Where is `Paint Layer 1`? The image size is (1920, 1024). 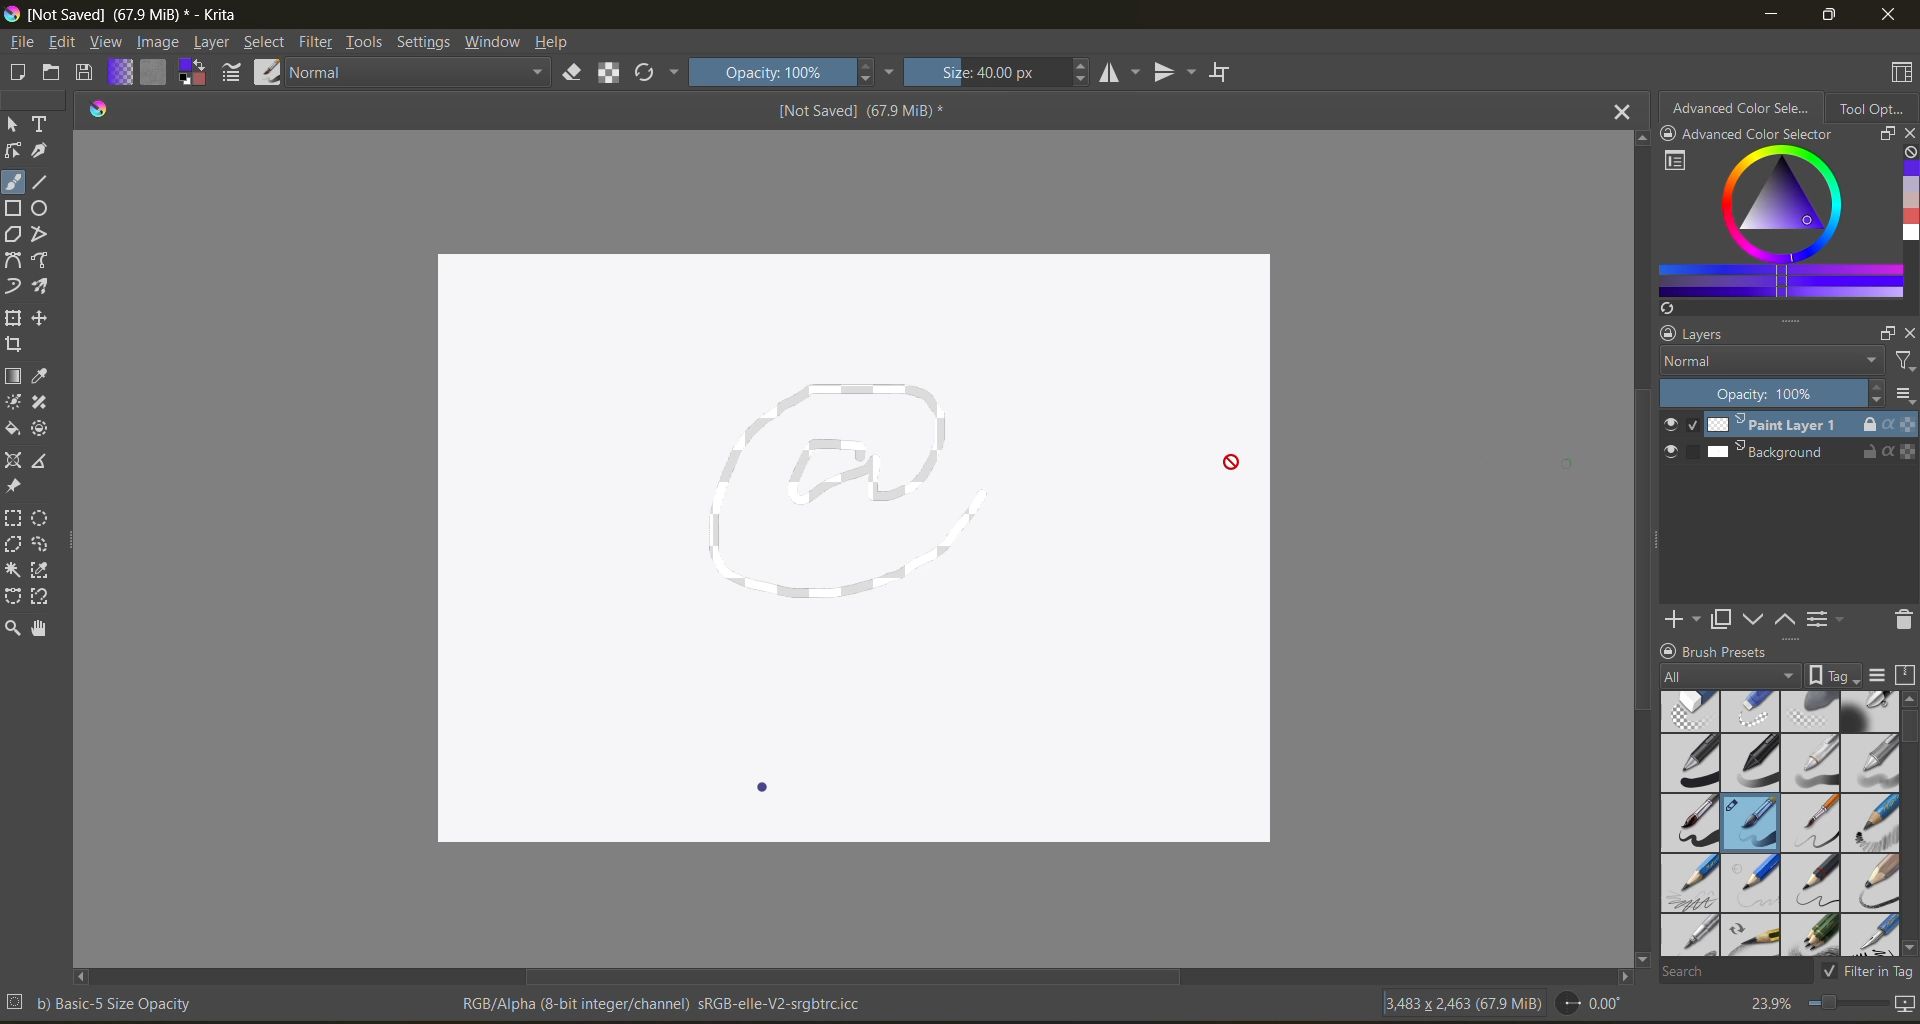
Paint Layer 1 is located at coordinates (1813, 424).